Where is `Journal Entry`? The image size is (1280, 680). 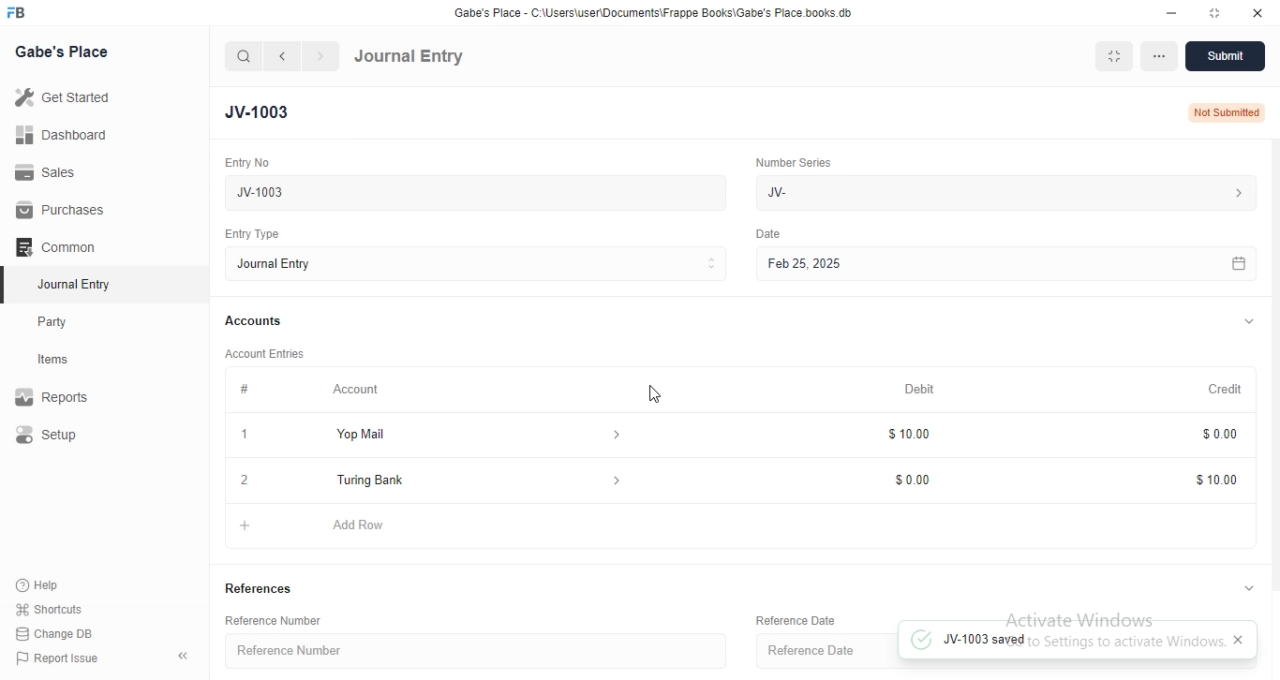
Journal Entry is located at coordinates (71, 284).